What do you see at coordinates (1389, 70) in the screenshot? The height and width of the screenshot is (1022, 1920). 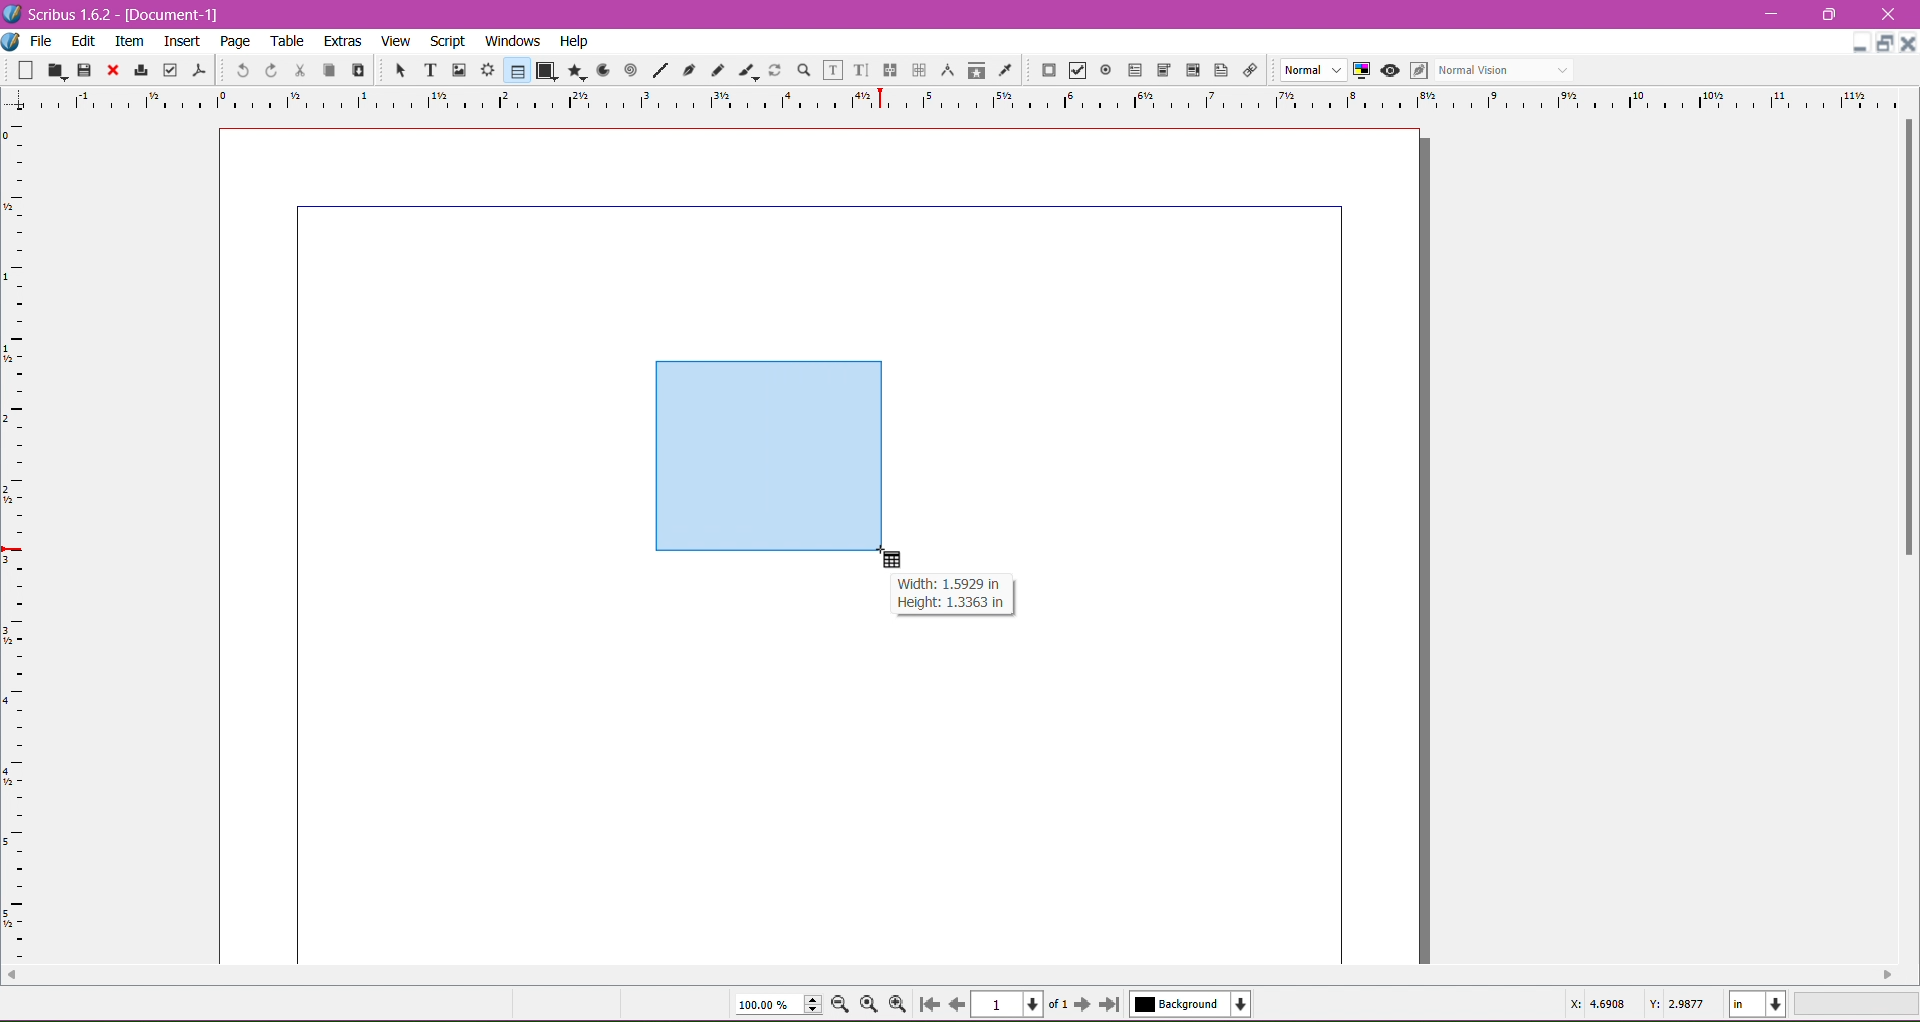 I see `Preview Mode` at bounding box center [1389, 70].